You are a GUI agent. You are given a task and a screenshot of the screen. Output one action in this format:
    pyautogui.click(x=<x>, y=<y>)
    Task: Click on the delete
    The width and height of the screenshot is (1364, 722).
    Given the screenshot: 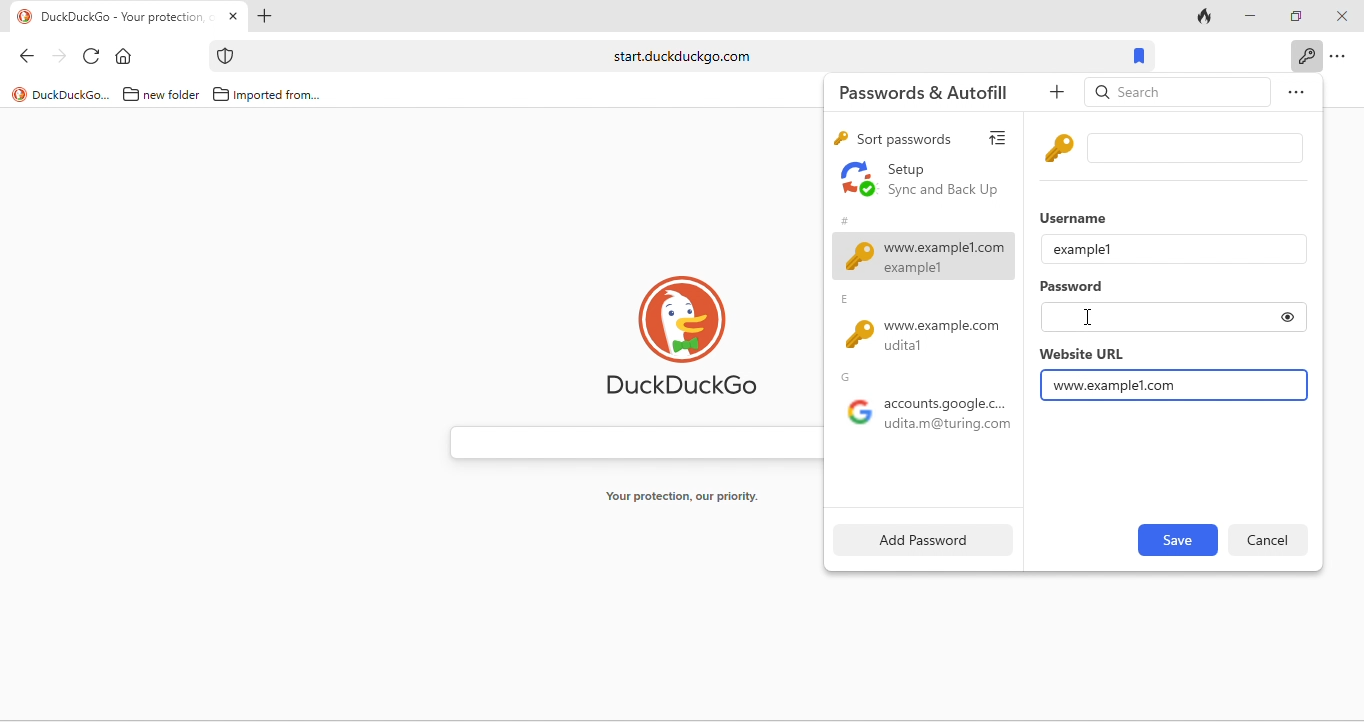 What is the action you would take?
    pyautogui.click(x=1268, y=539)
    